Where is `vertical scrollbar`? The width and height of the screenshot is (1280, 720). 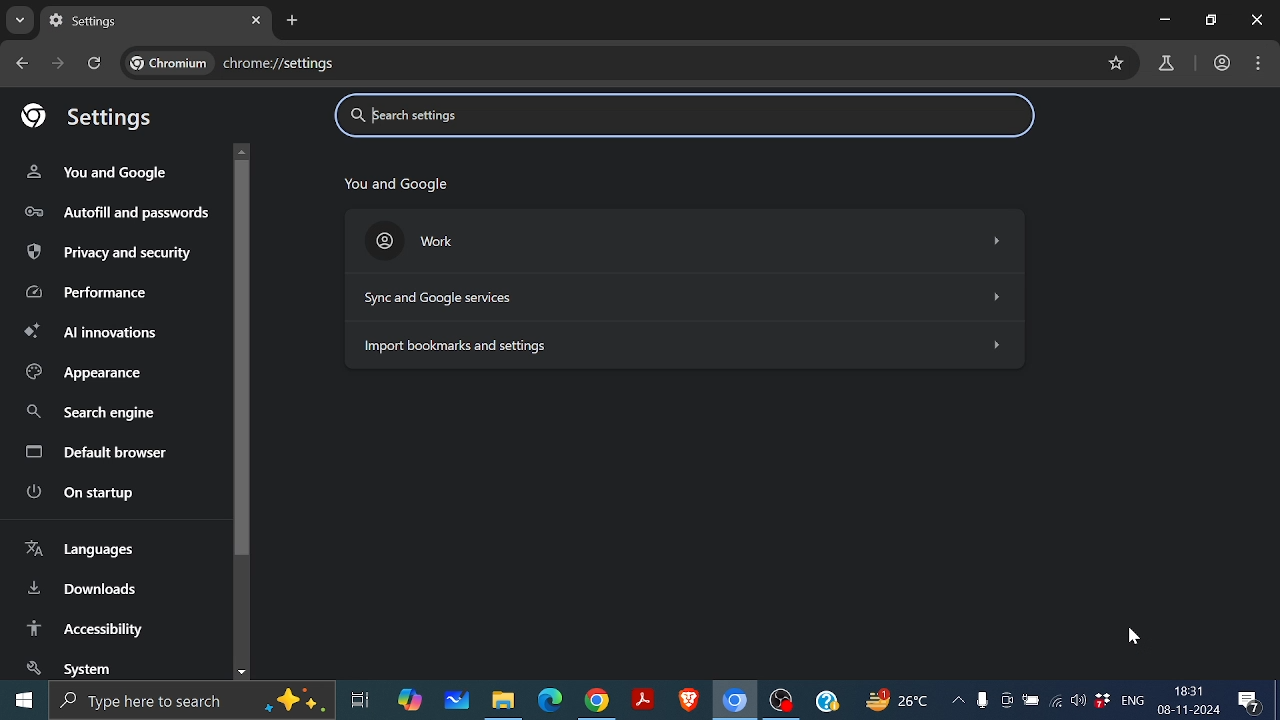
vertical scrollbar is located at coordinates (243, 357).